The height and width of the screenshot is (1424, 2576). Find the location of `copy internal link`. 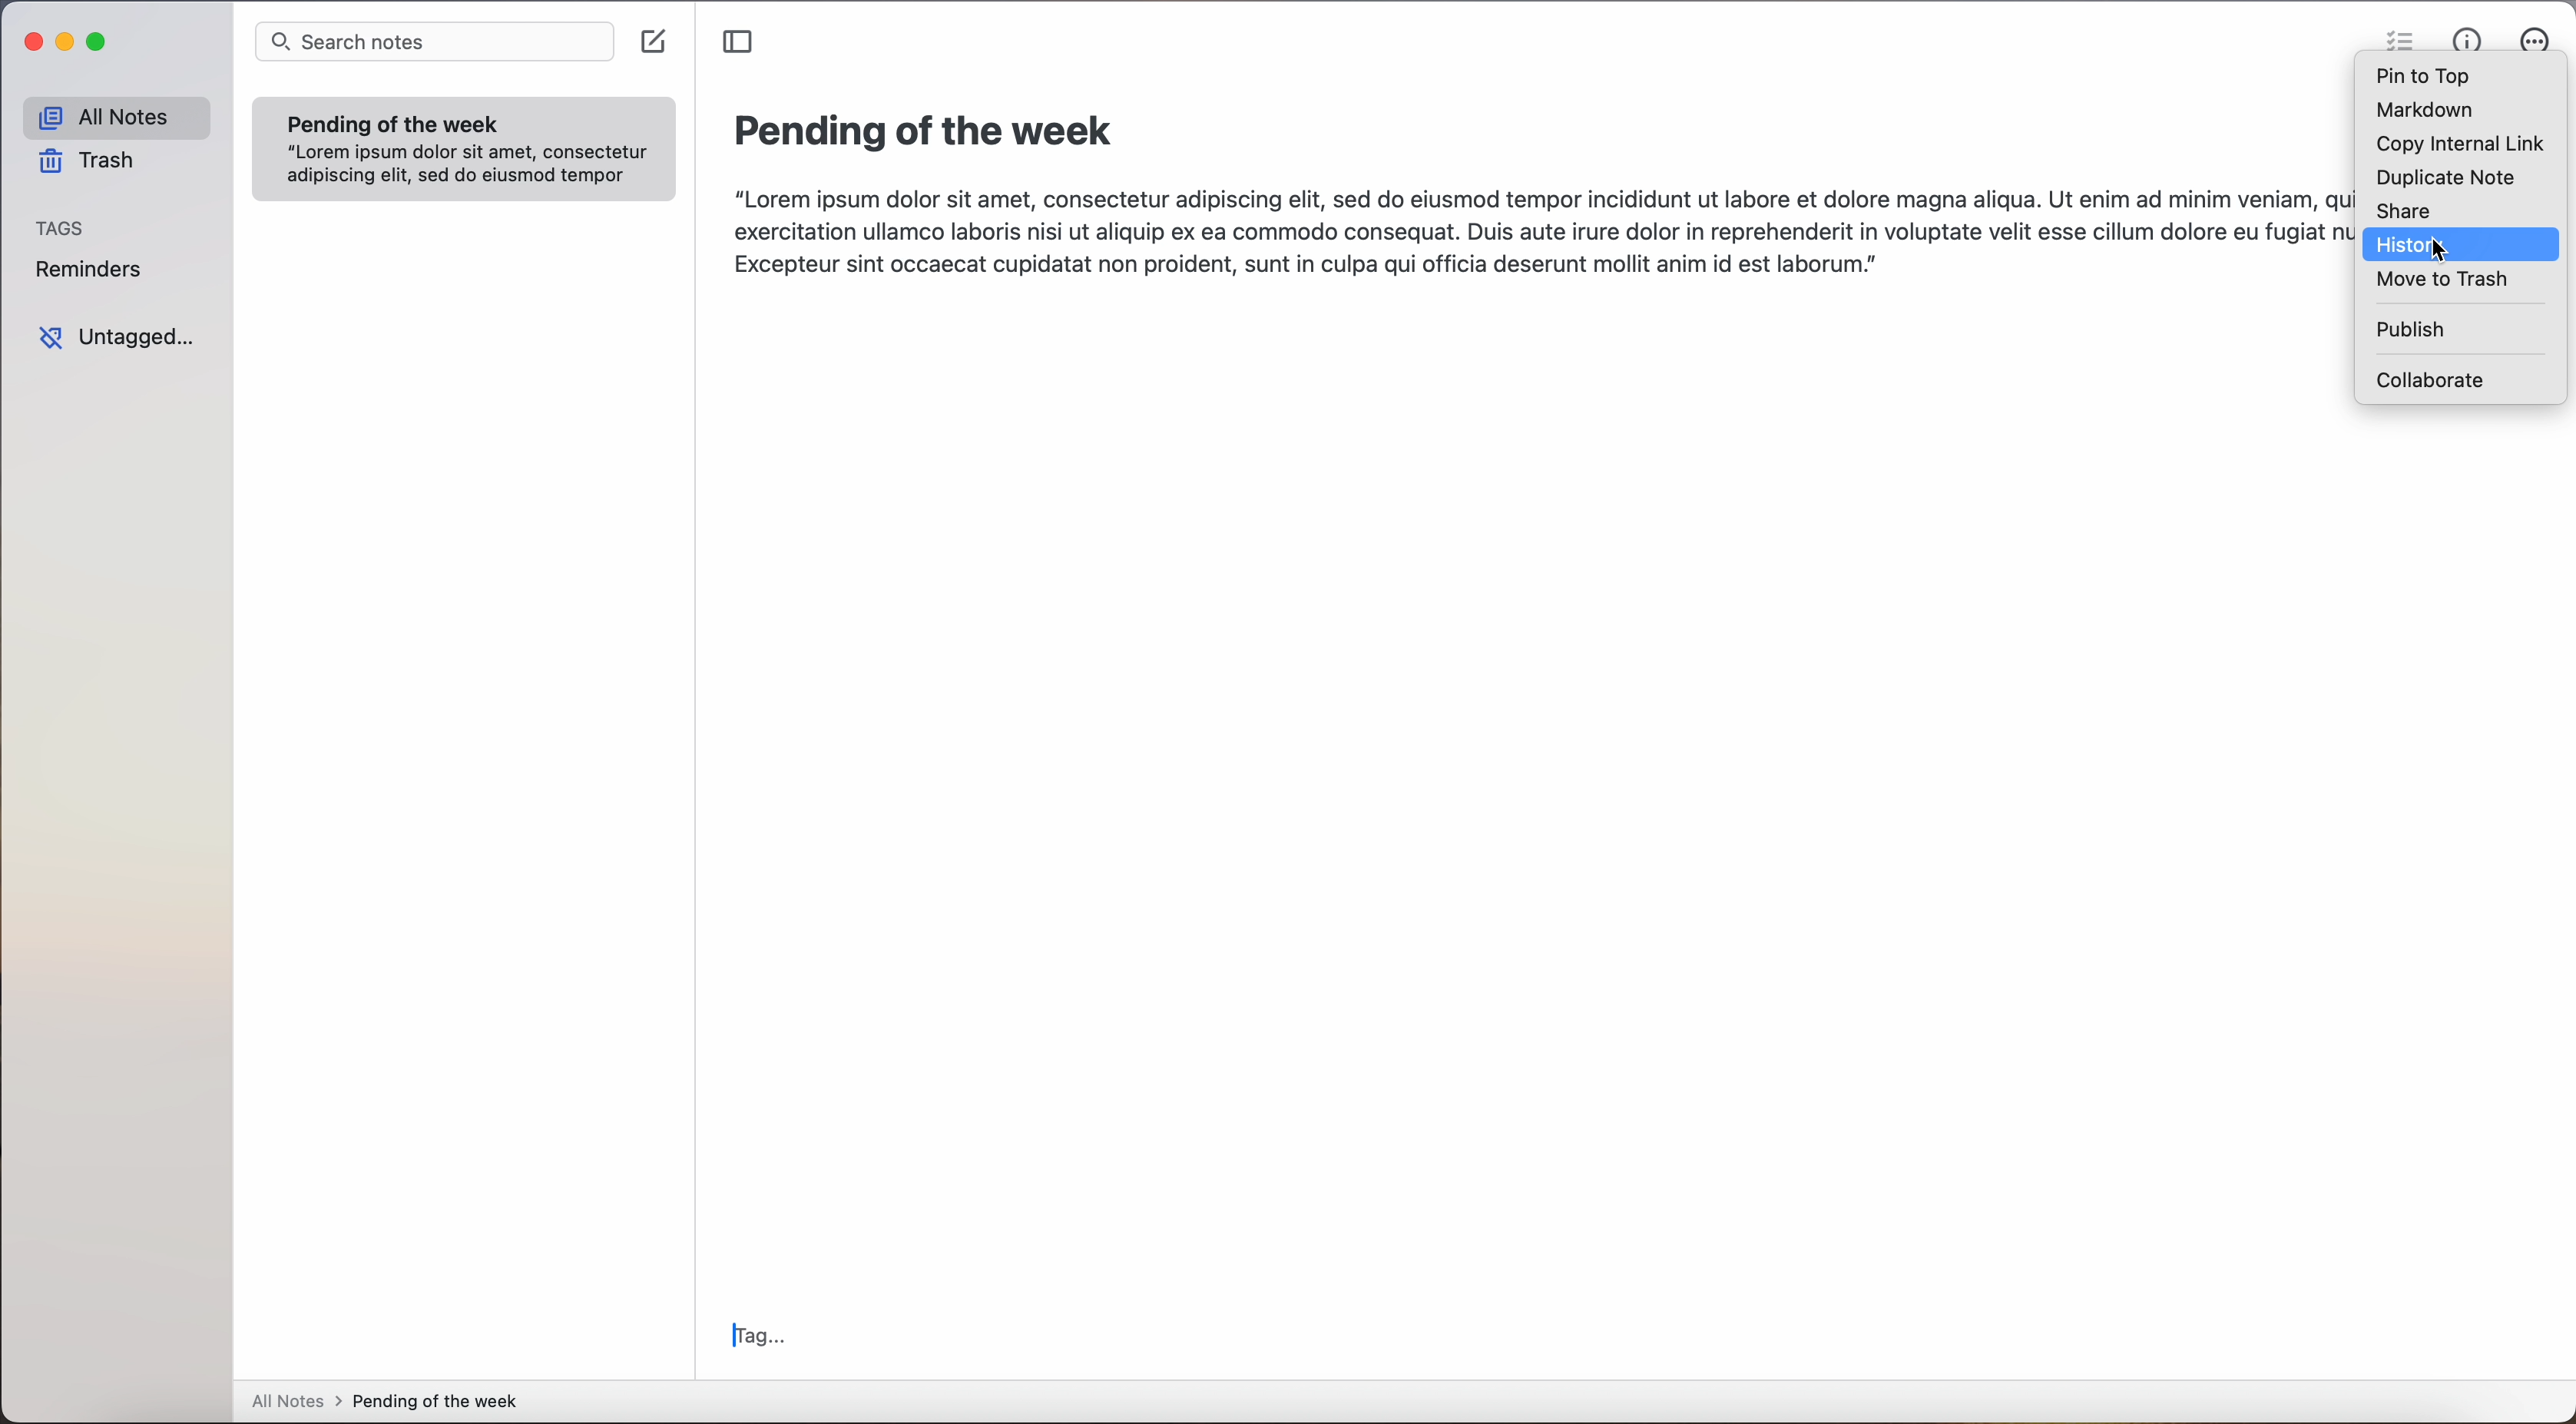

copy internal link is located at coordinates (2460, 144).